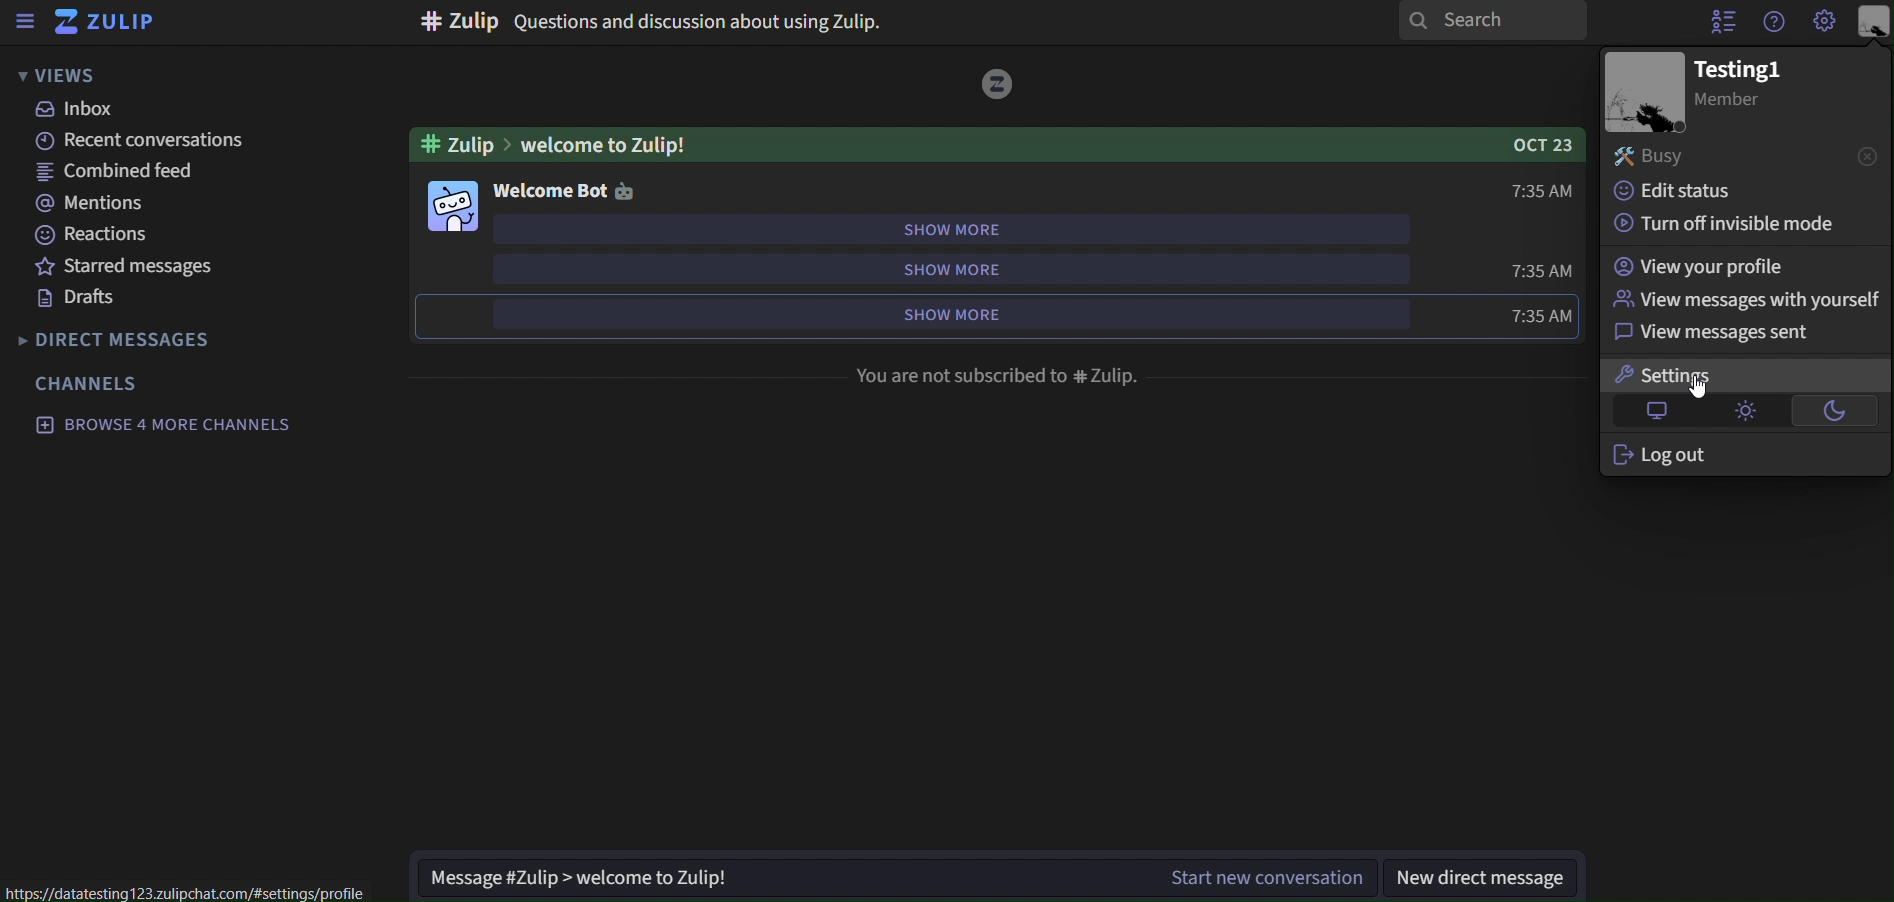 This screenshot has height=902, width=1894. What do you see at coordinates (83, 110) in the screenshot?
I see `inbox` at bounding box center [83, 110].